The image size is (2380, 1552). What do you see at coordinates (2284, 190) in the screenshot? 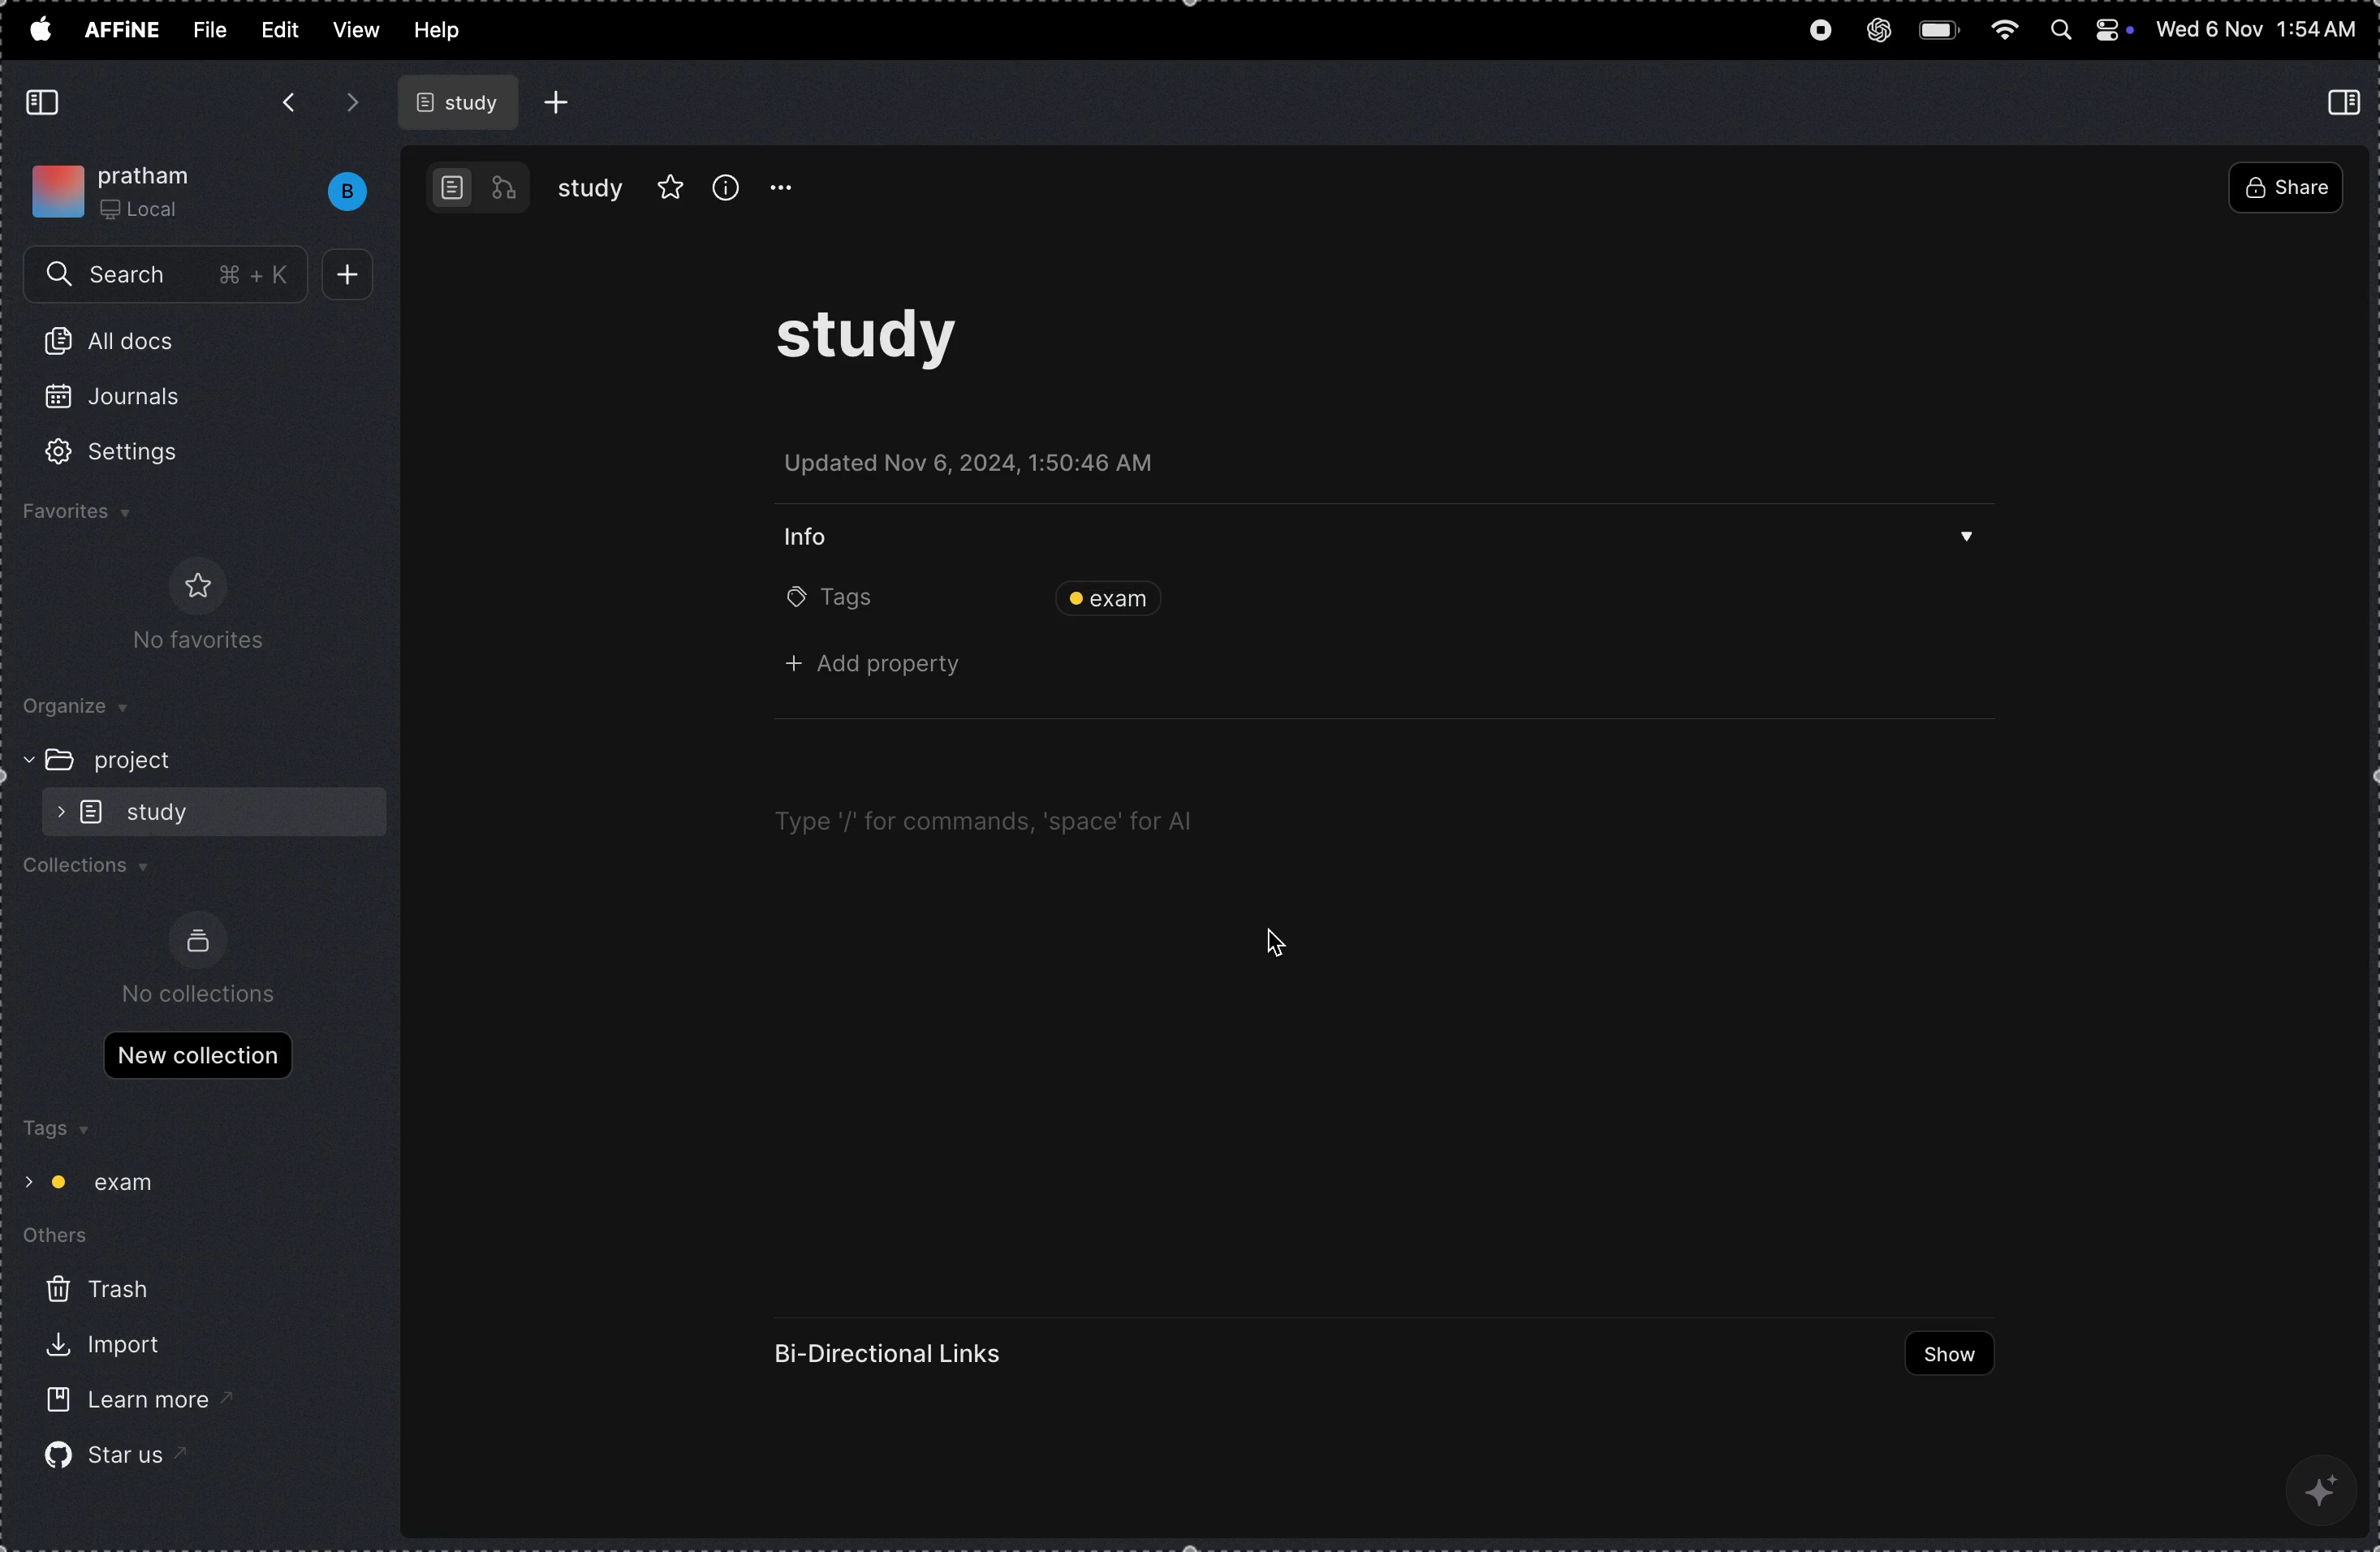
I see `share` at bounding box center [2284, 190].